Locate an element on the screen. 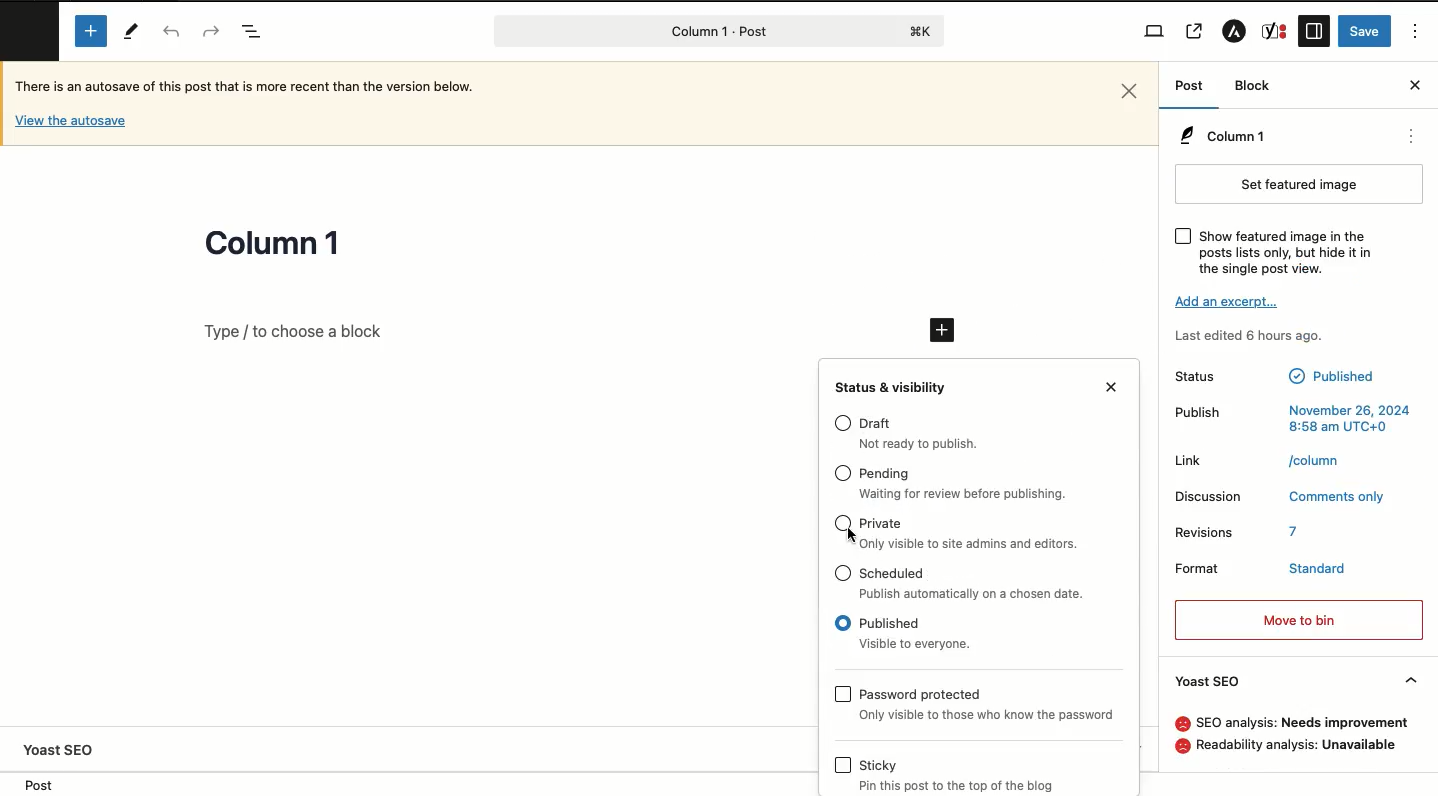 This screenshot has width=1438, height=796. Yoast SEO is located at coordinates (1297, 682).